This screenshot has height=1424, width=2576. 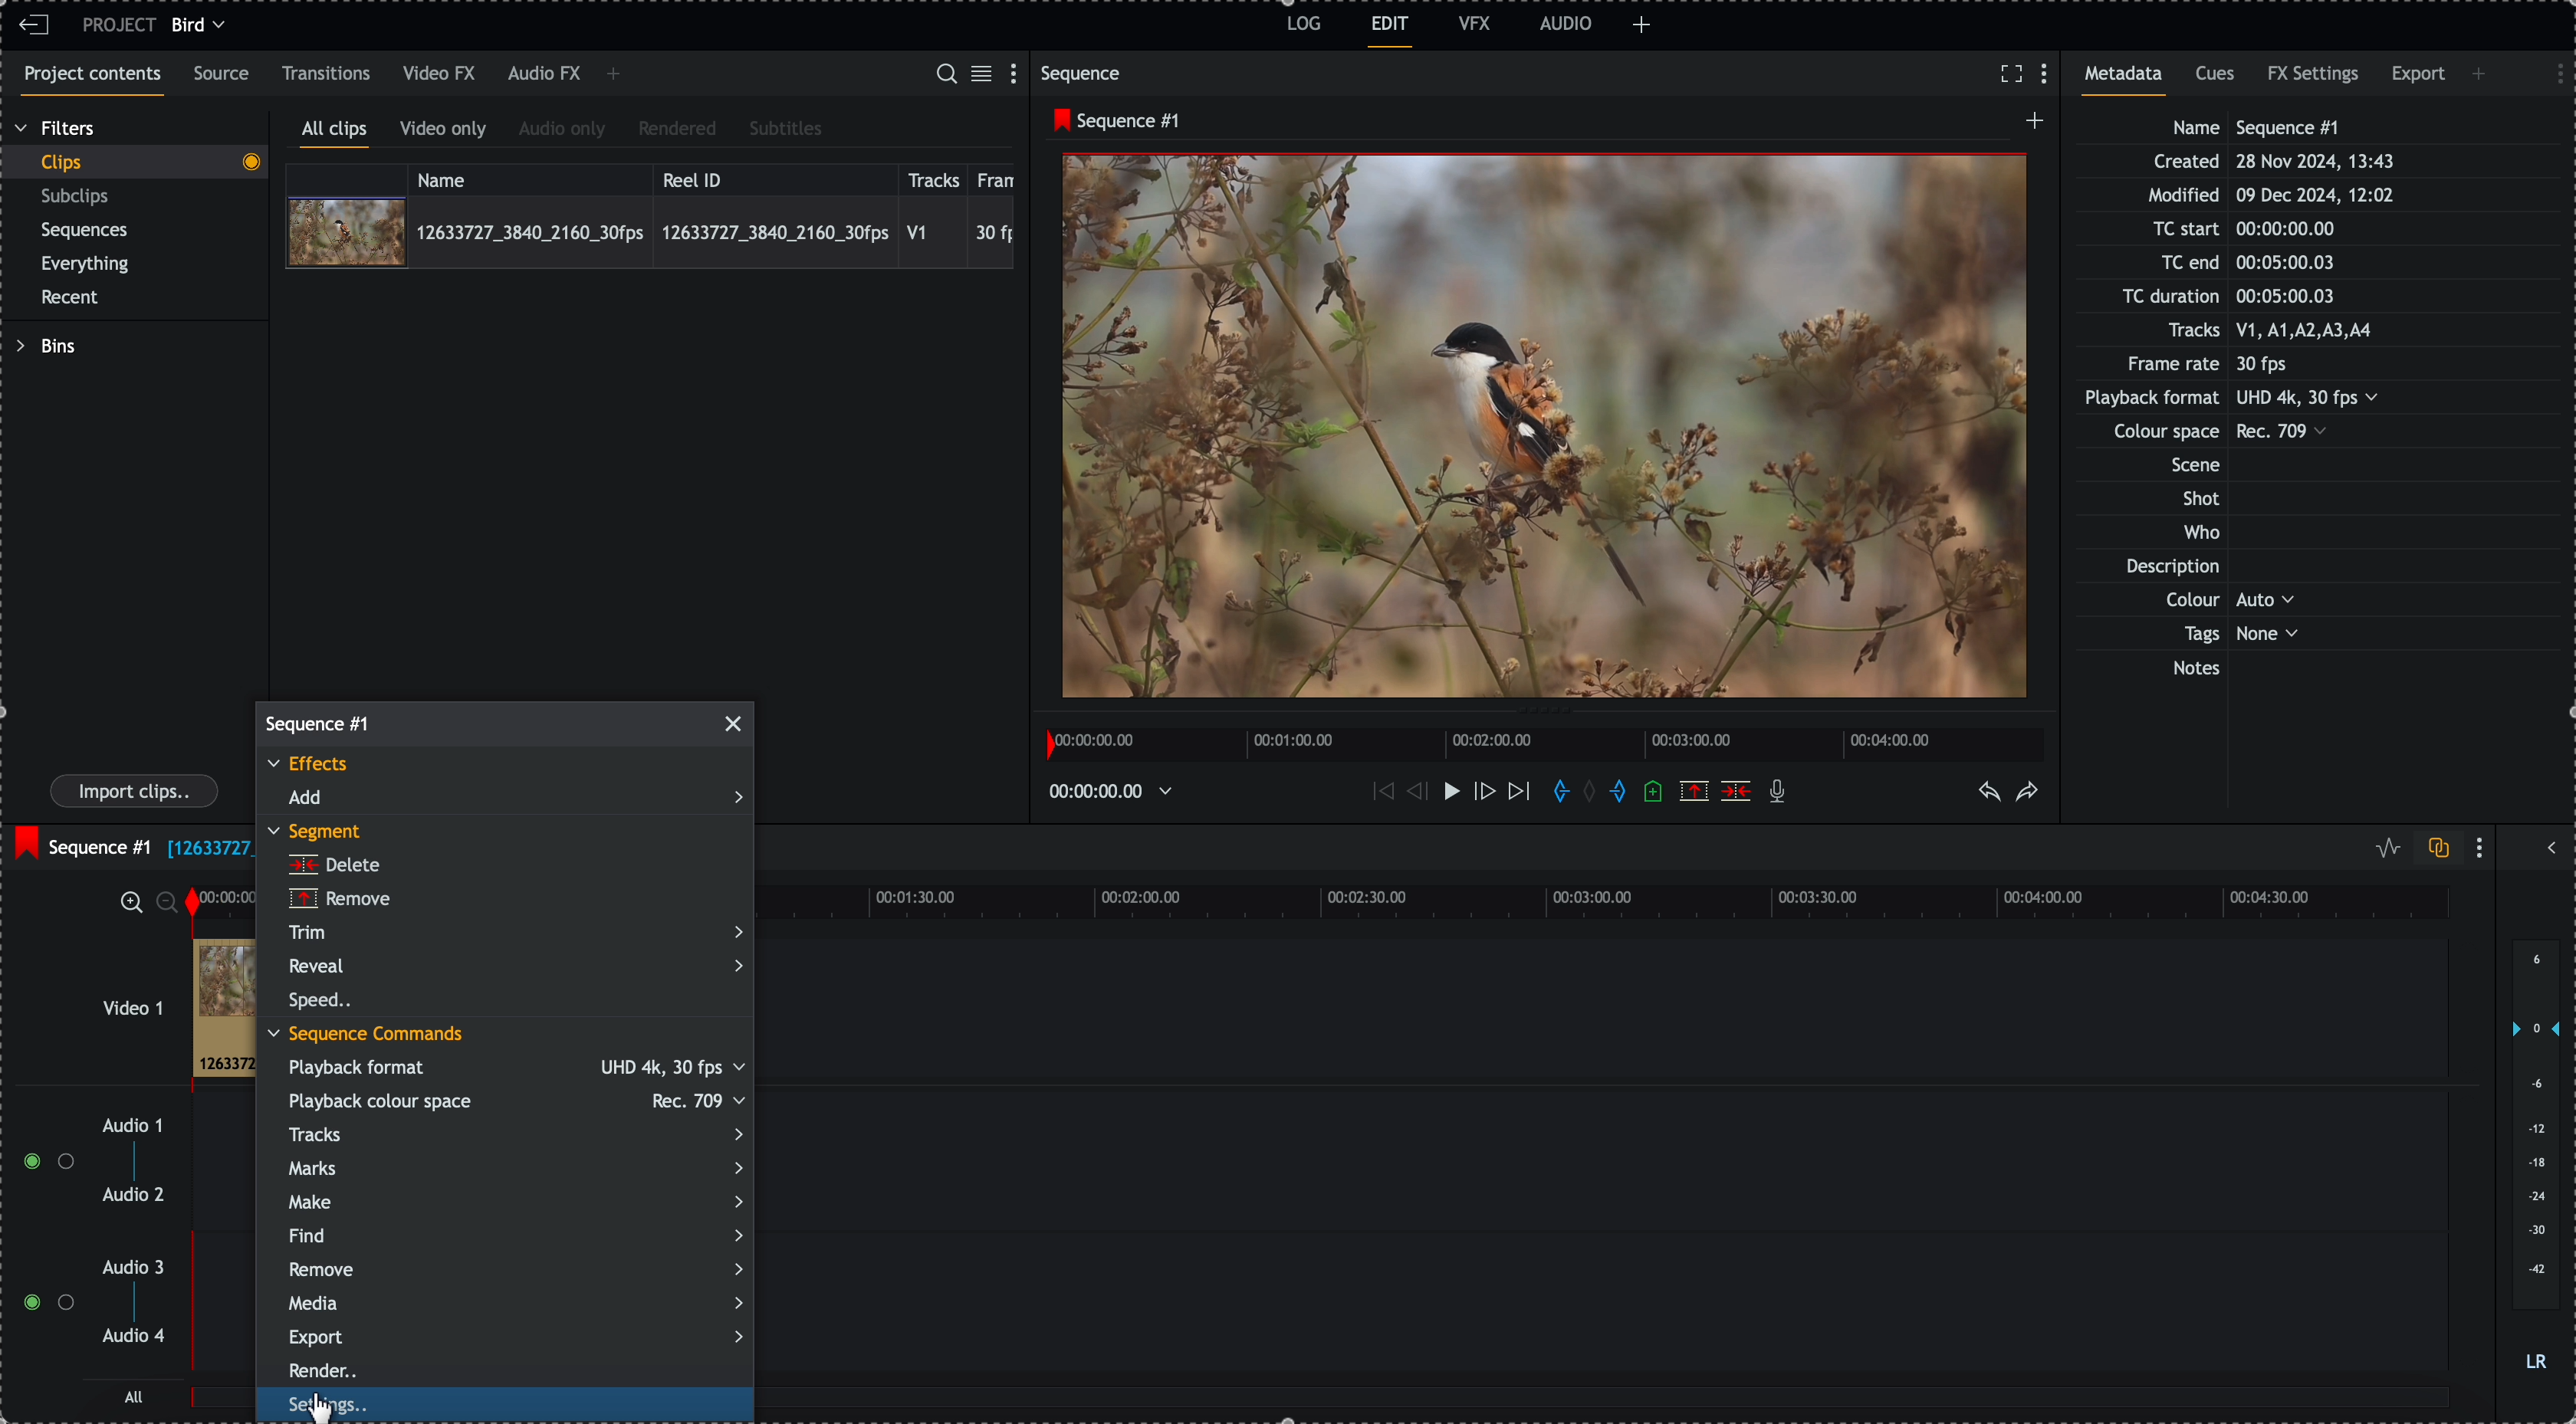 What do you see at coordinates (515, 1069) in the screenshot?
I see `playback format` at bounding box center [515, 1069].